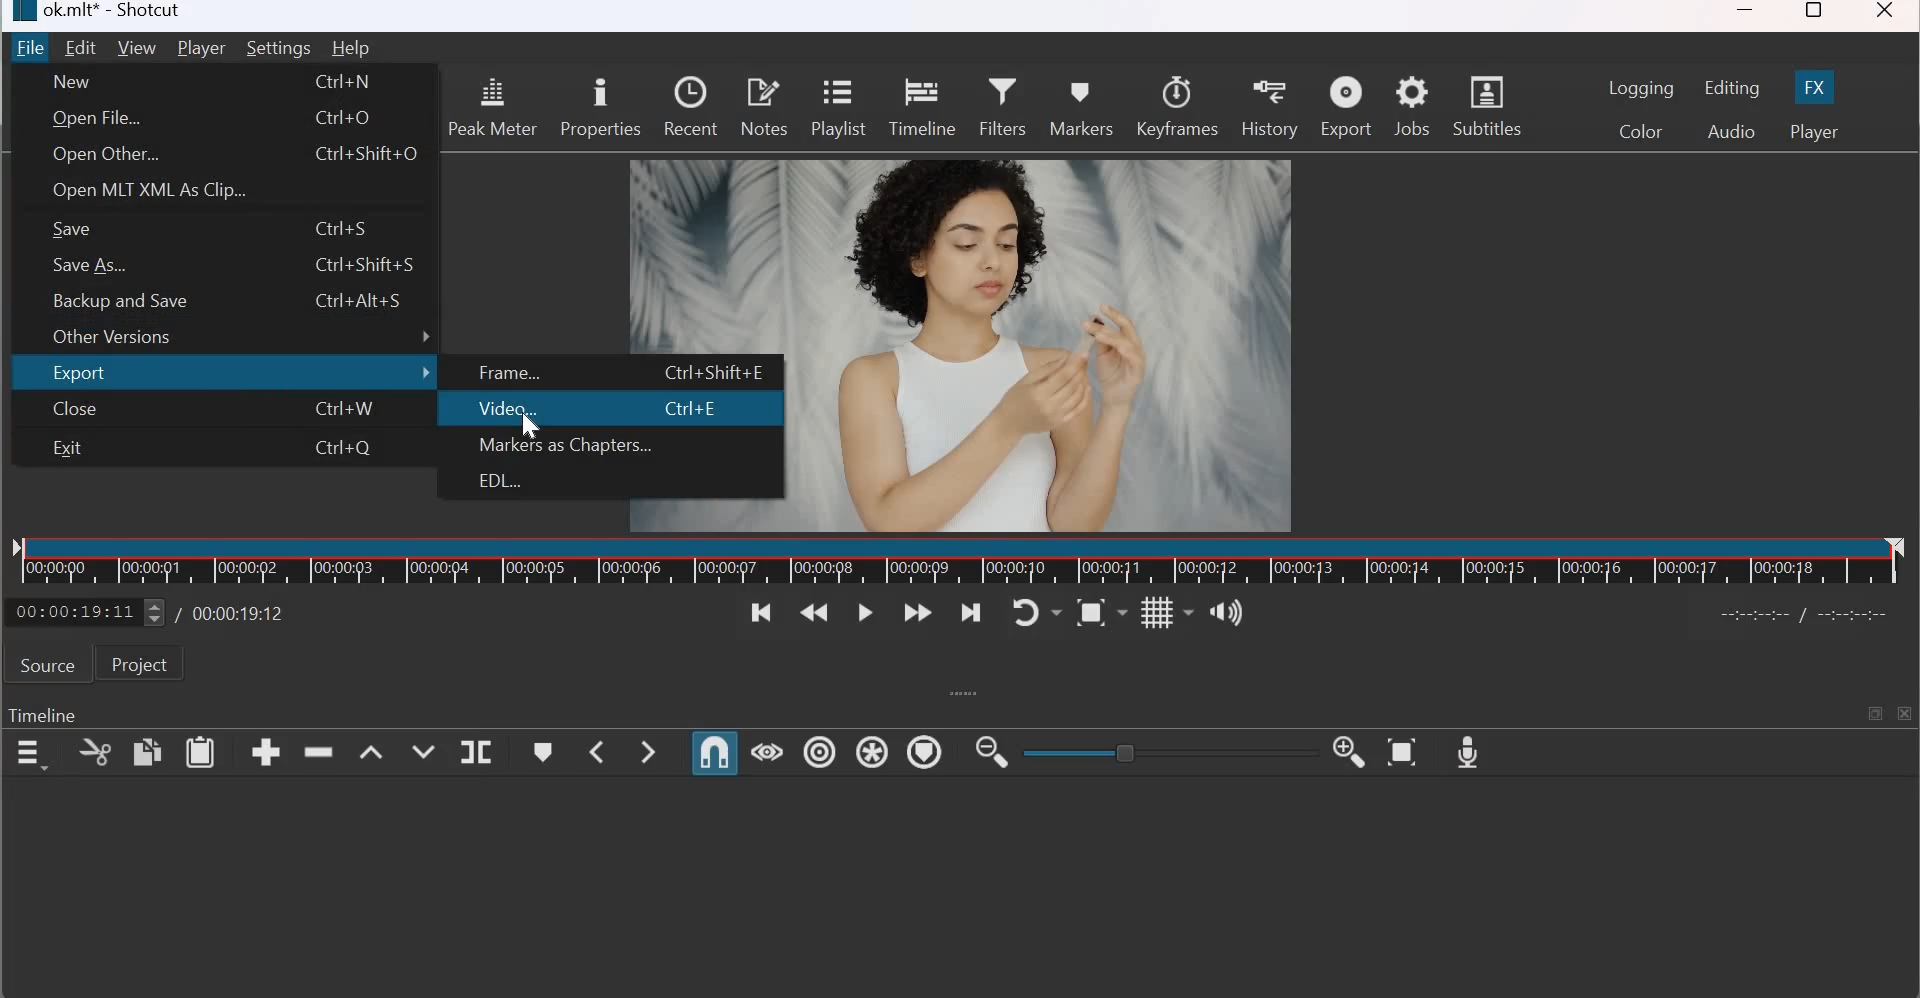 The width and height of the screenshot is (1920, 998). I want to click on maximize, so click(1872, 711).